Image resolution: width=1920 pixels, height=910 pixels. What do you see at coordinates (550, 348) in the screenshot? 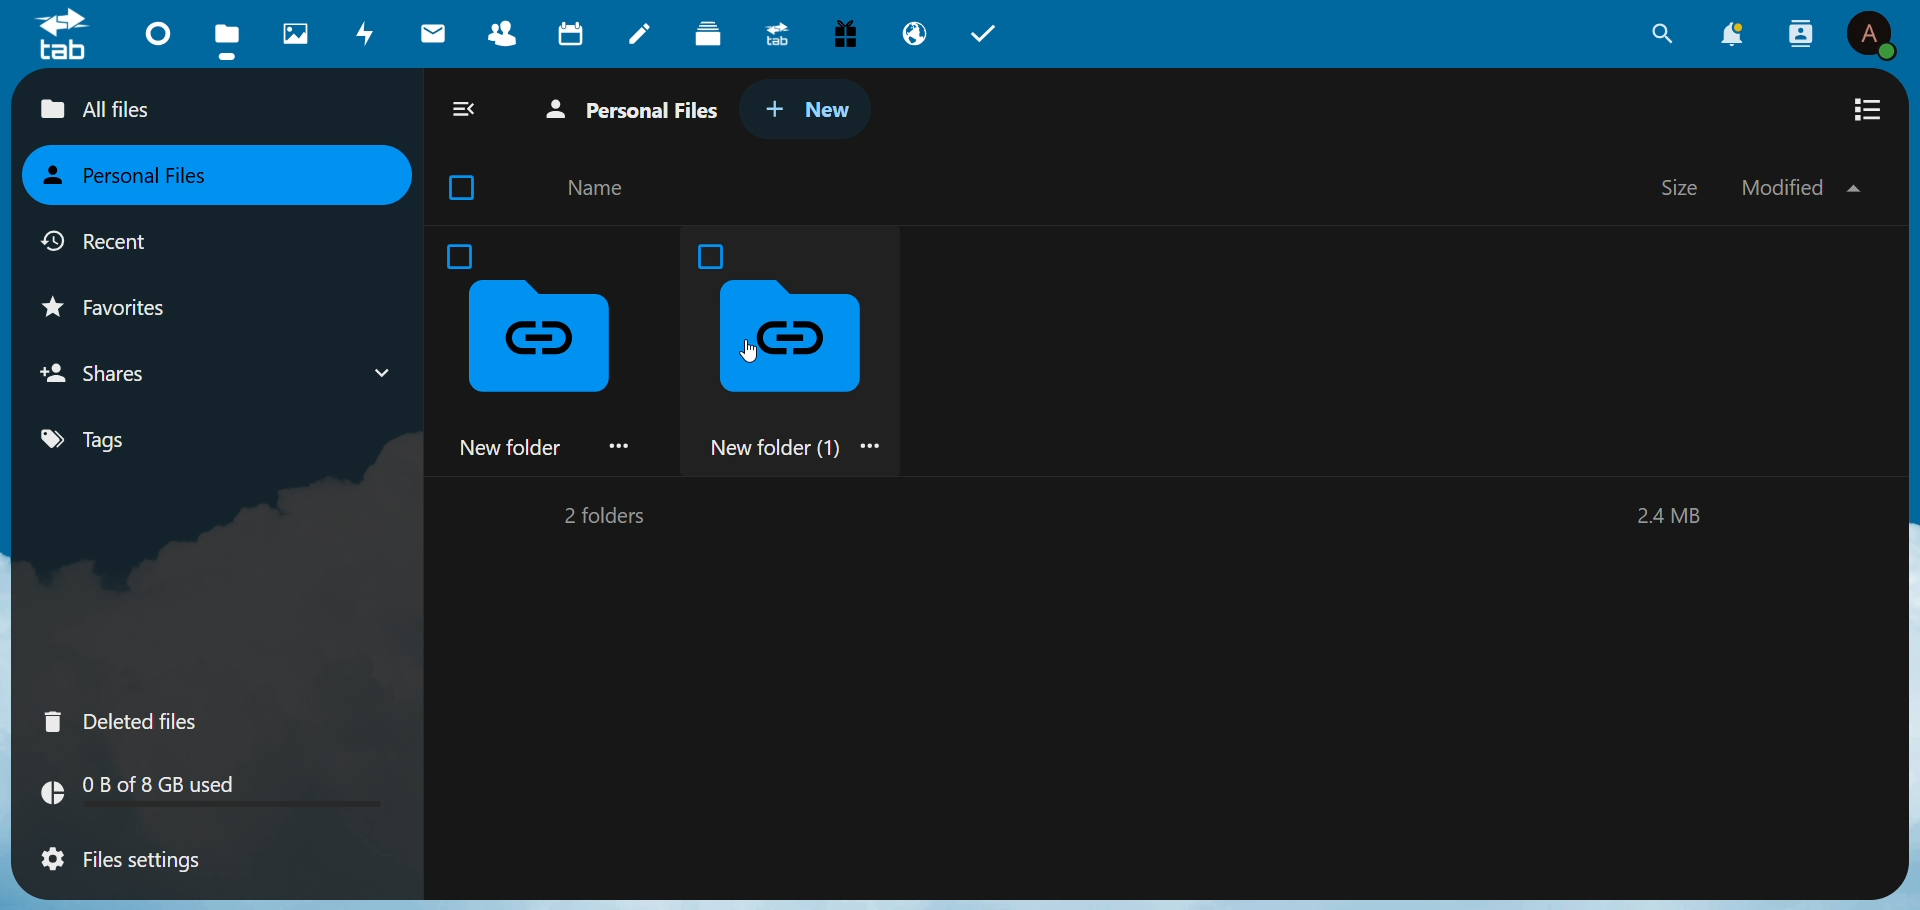
I see `new folder` at bounding box center [550, 348].